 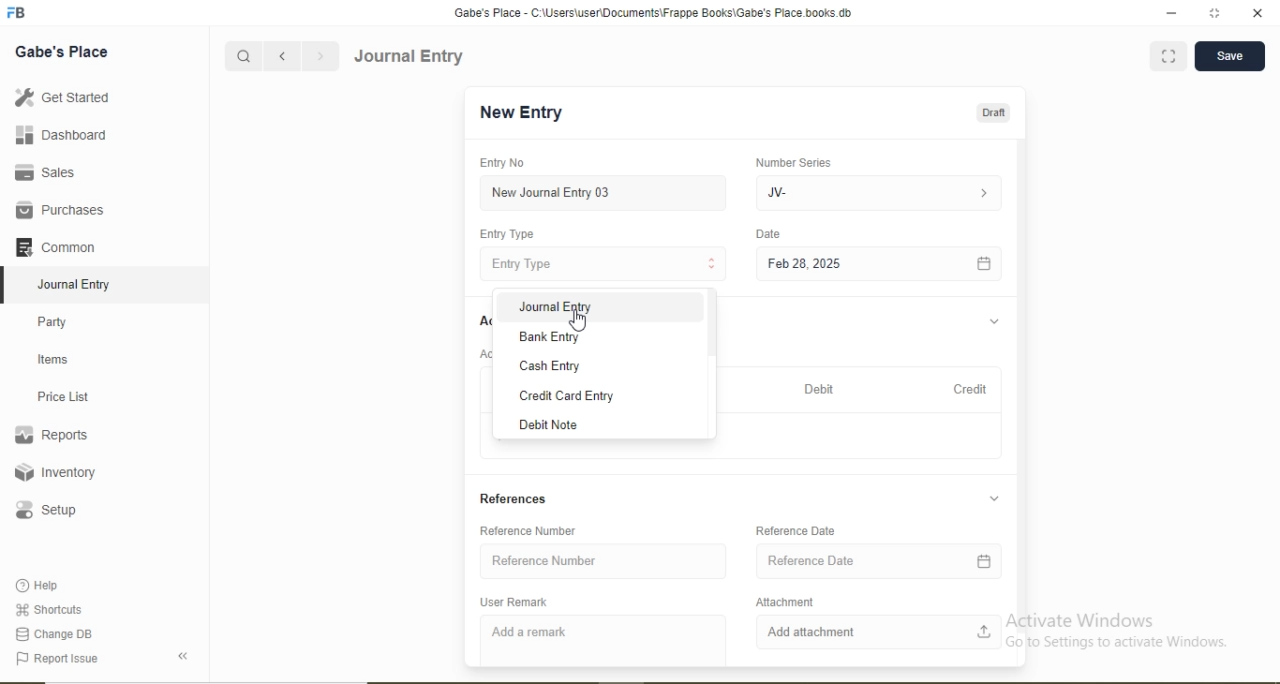 What do you see at coordinates (652, 13) in the screenshot?
I see `‘Gabe's Place - C:\Users\useriDocuments\Frappe Books\Gabe's Place books db` at bounding box center [652, 13].